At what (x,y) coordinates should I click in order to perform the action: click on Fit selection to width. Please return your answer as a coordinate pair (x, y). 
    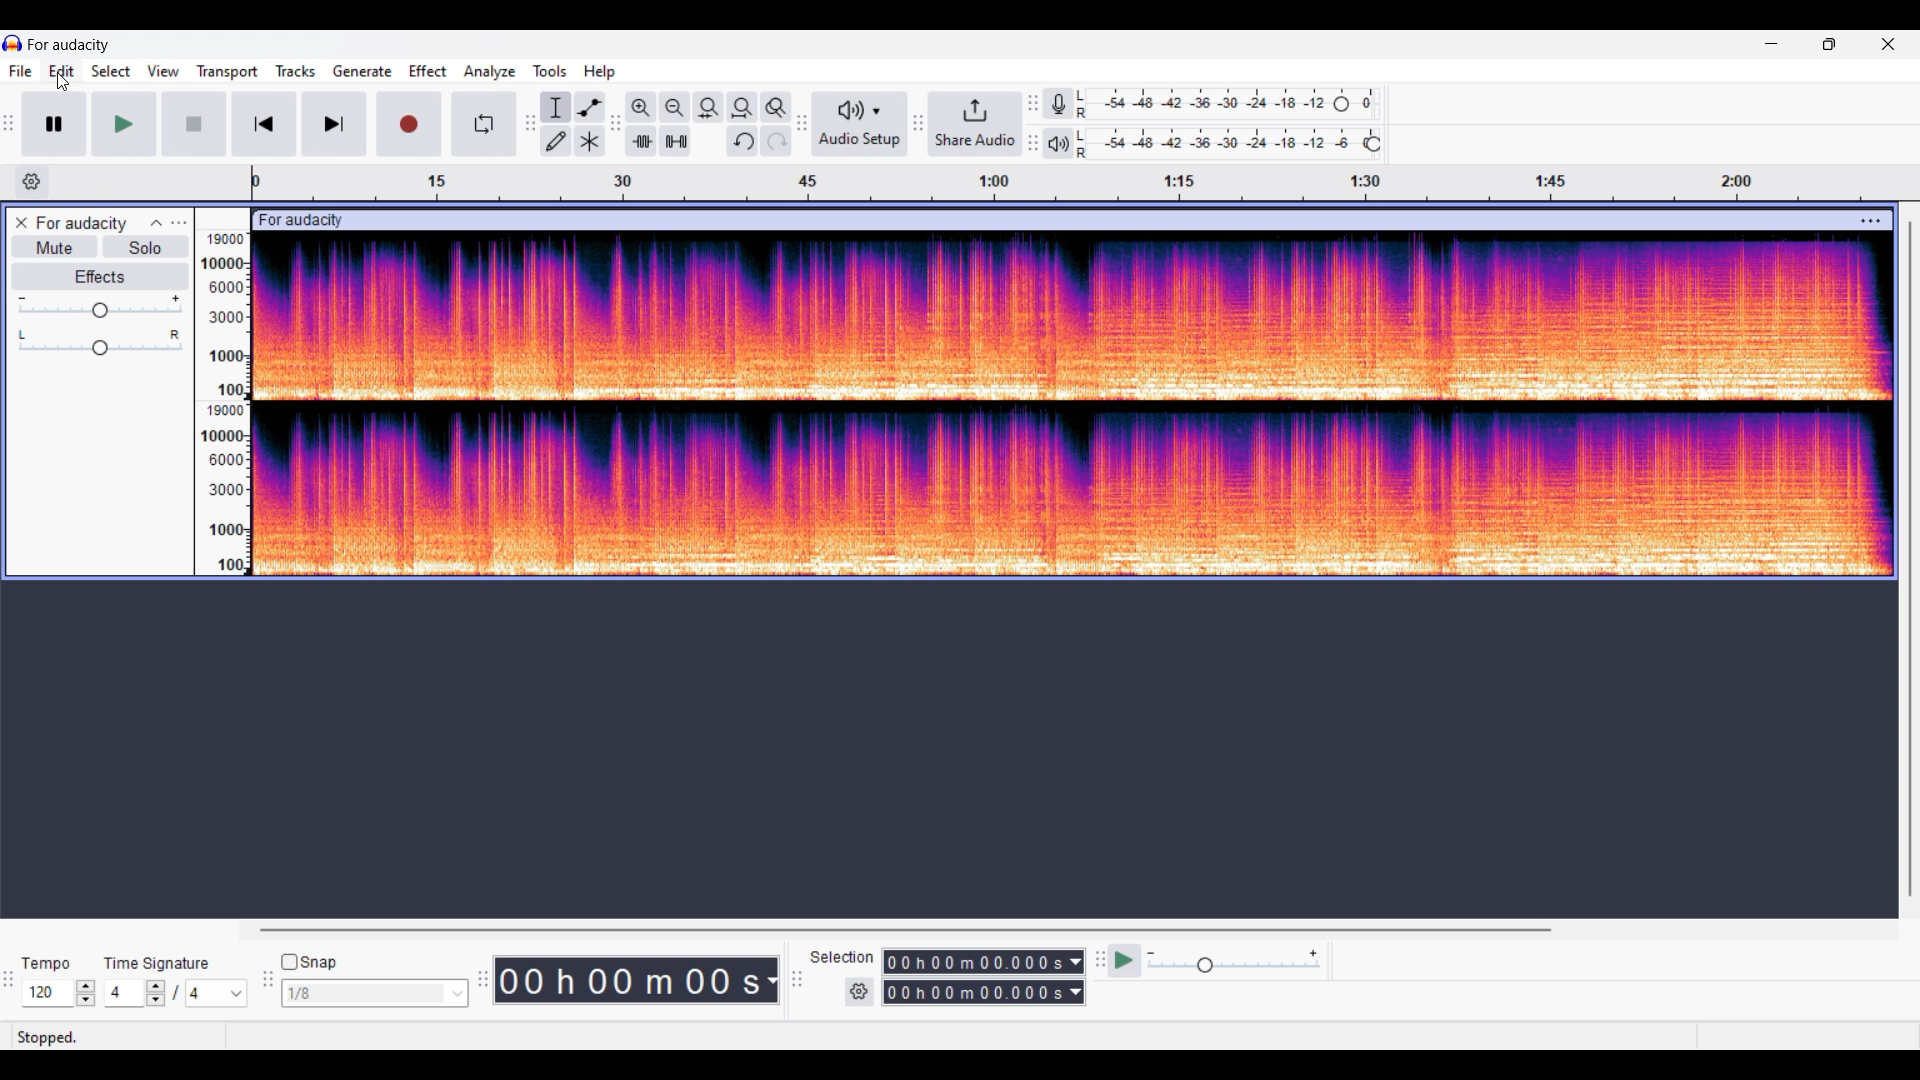
    Looking at the image, I should click on (710, 108).